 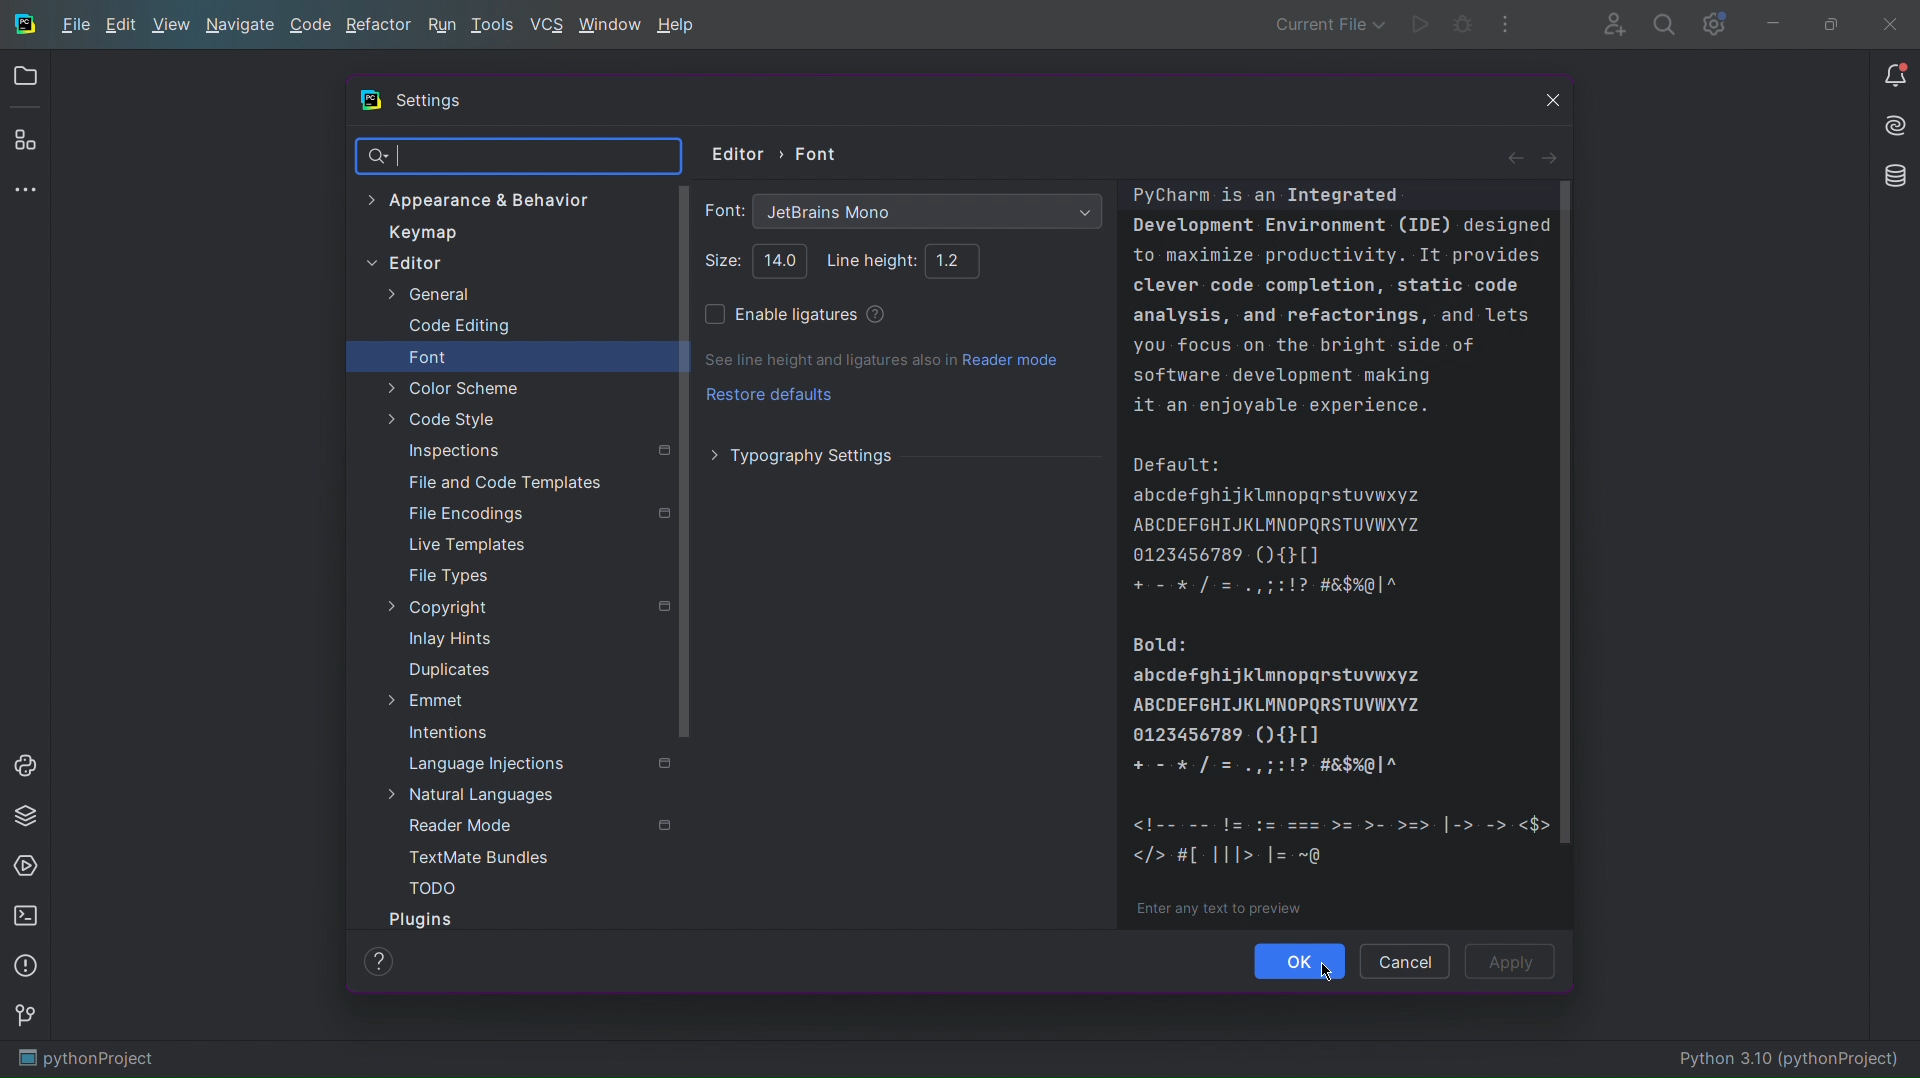 I want to click on Problems, so click(x=28, y=968).